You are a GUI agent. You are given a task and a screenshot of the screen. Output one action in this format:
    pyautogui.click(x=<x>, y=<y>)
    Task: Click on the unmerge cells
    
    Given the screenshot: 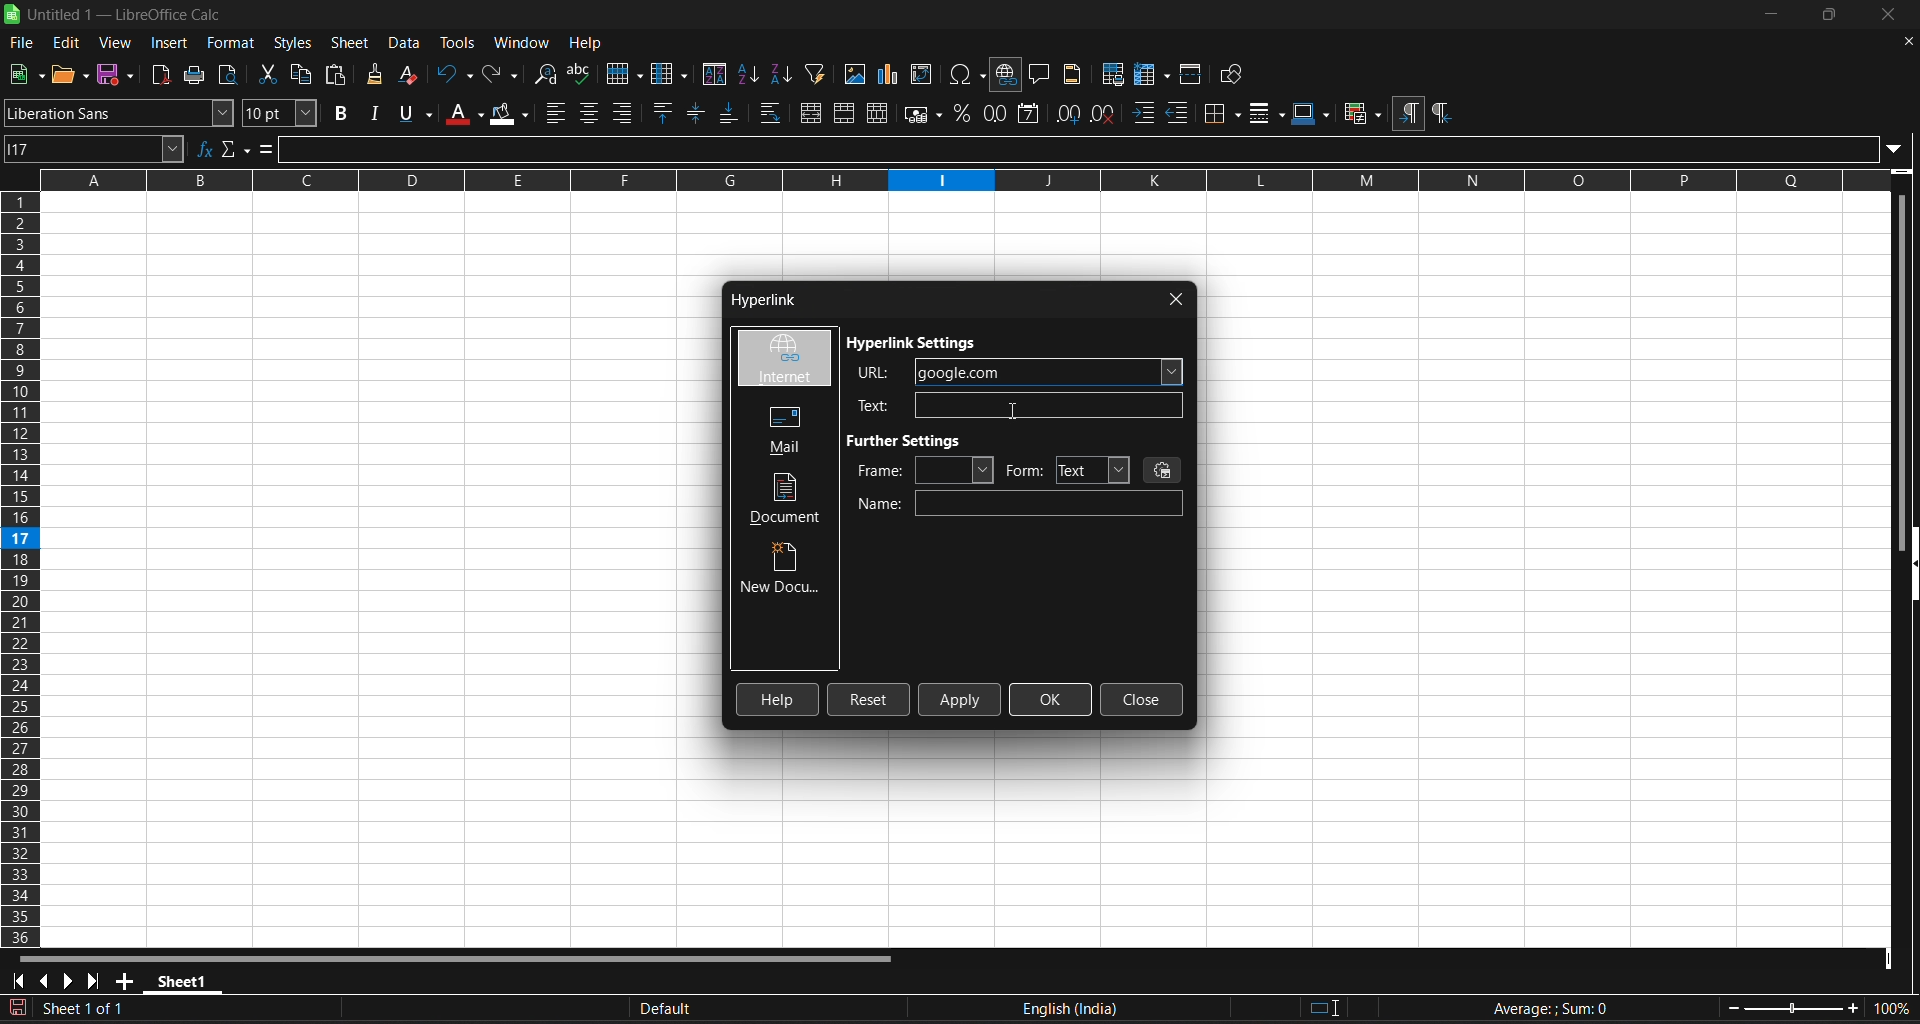 What is the action you would take?
    pyautogui.click(x=879, y=113)
    